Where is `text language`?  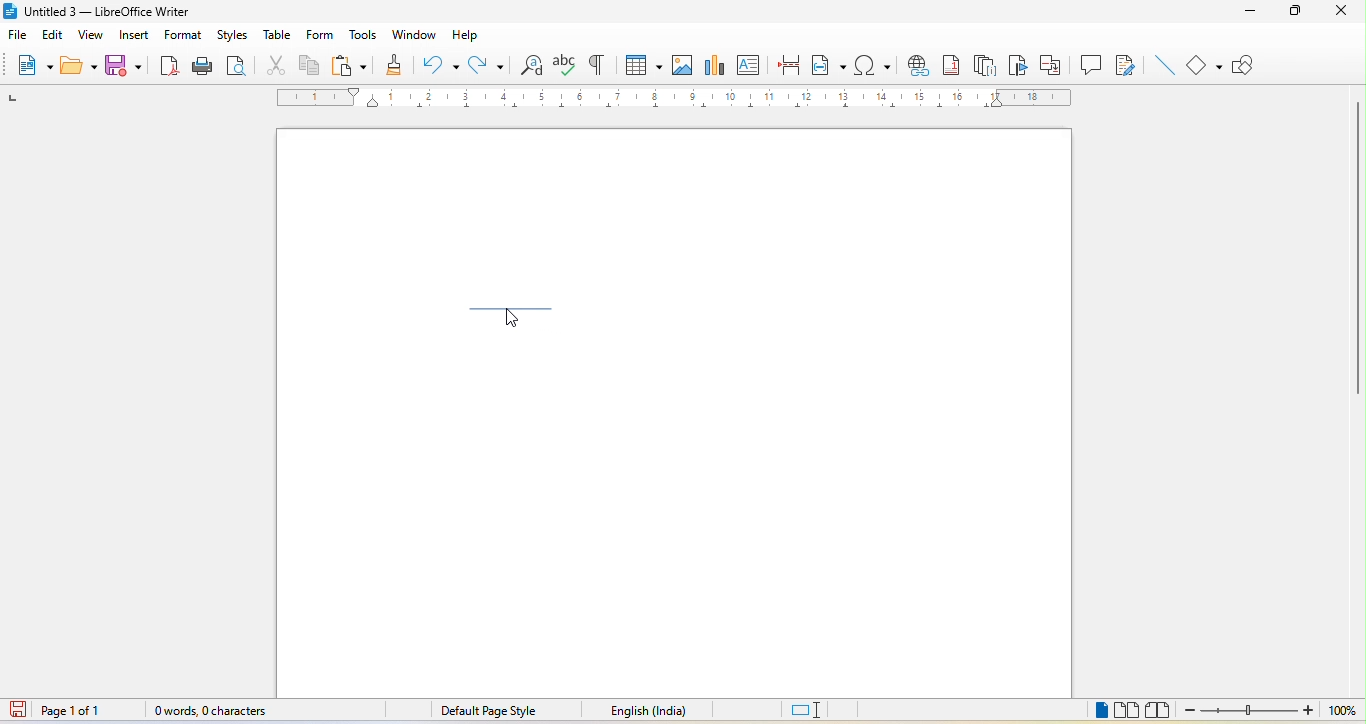
text language is located at coordinates (646, 711).